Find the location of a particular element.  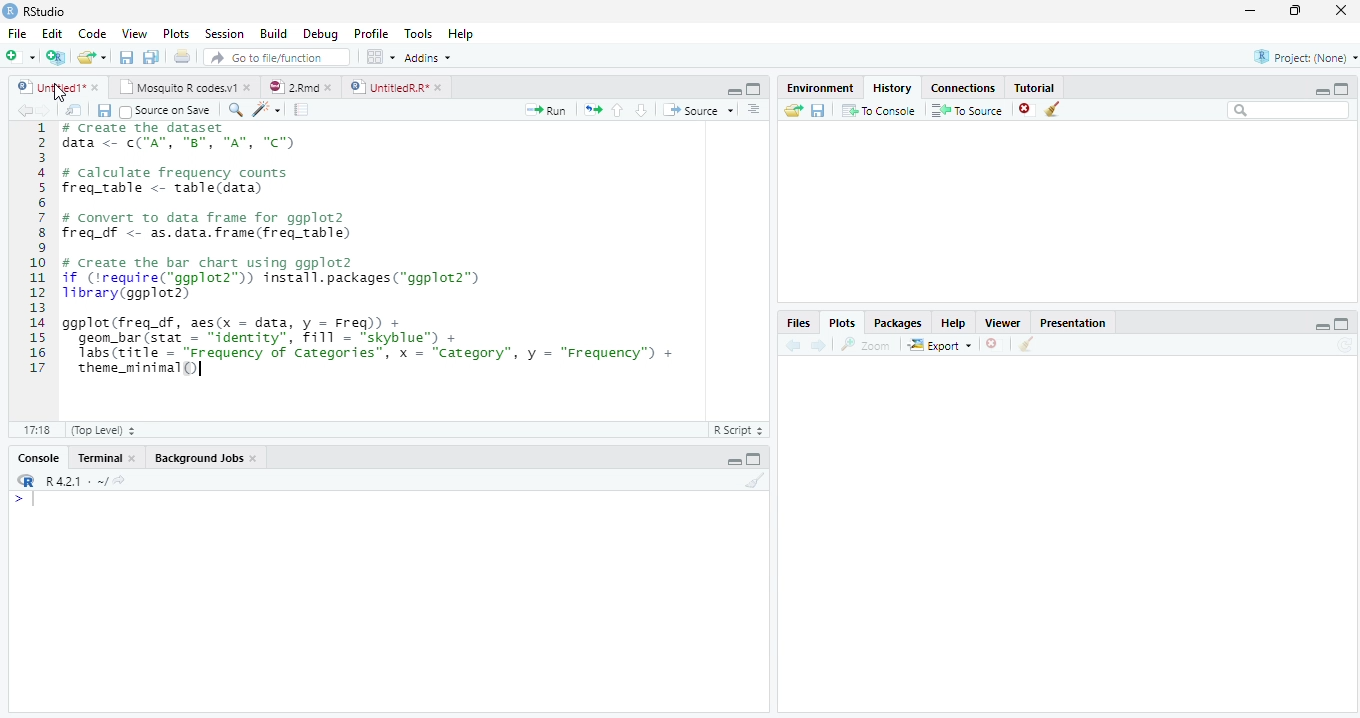

Pages is located at coordinates (593, 110).